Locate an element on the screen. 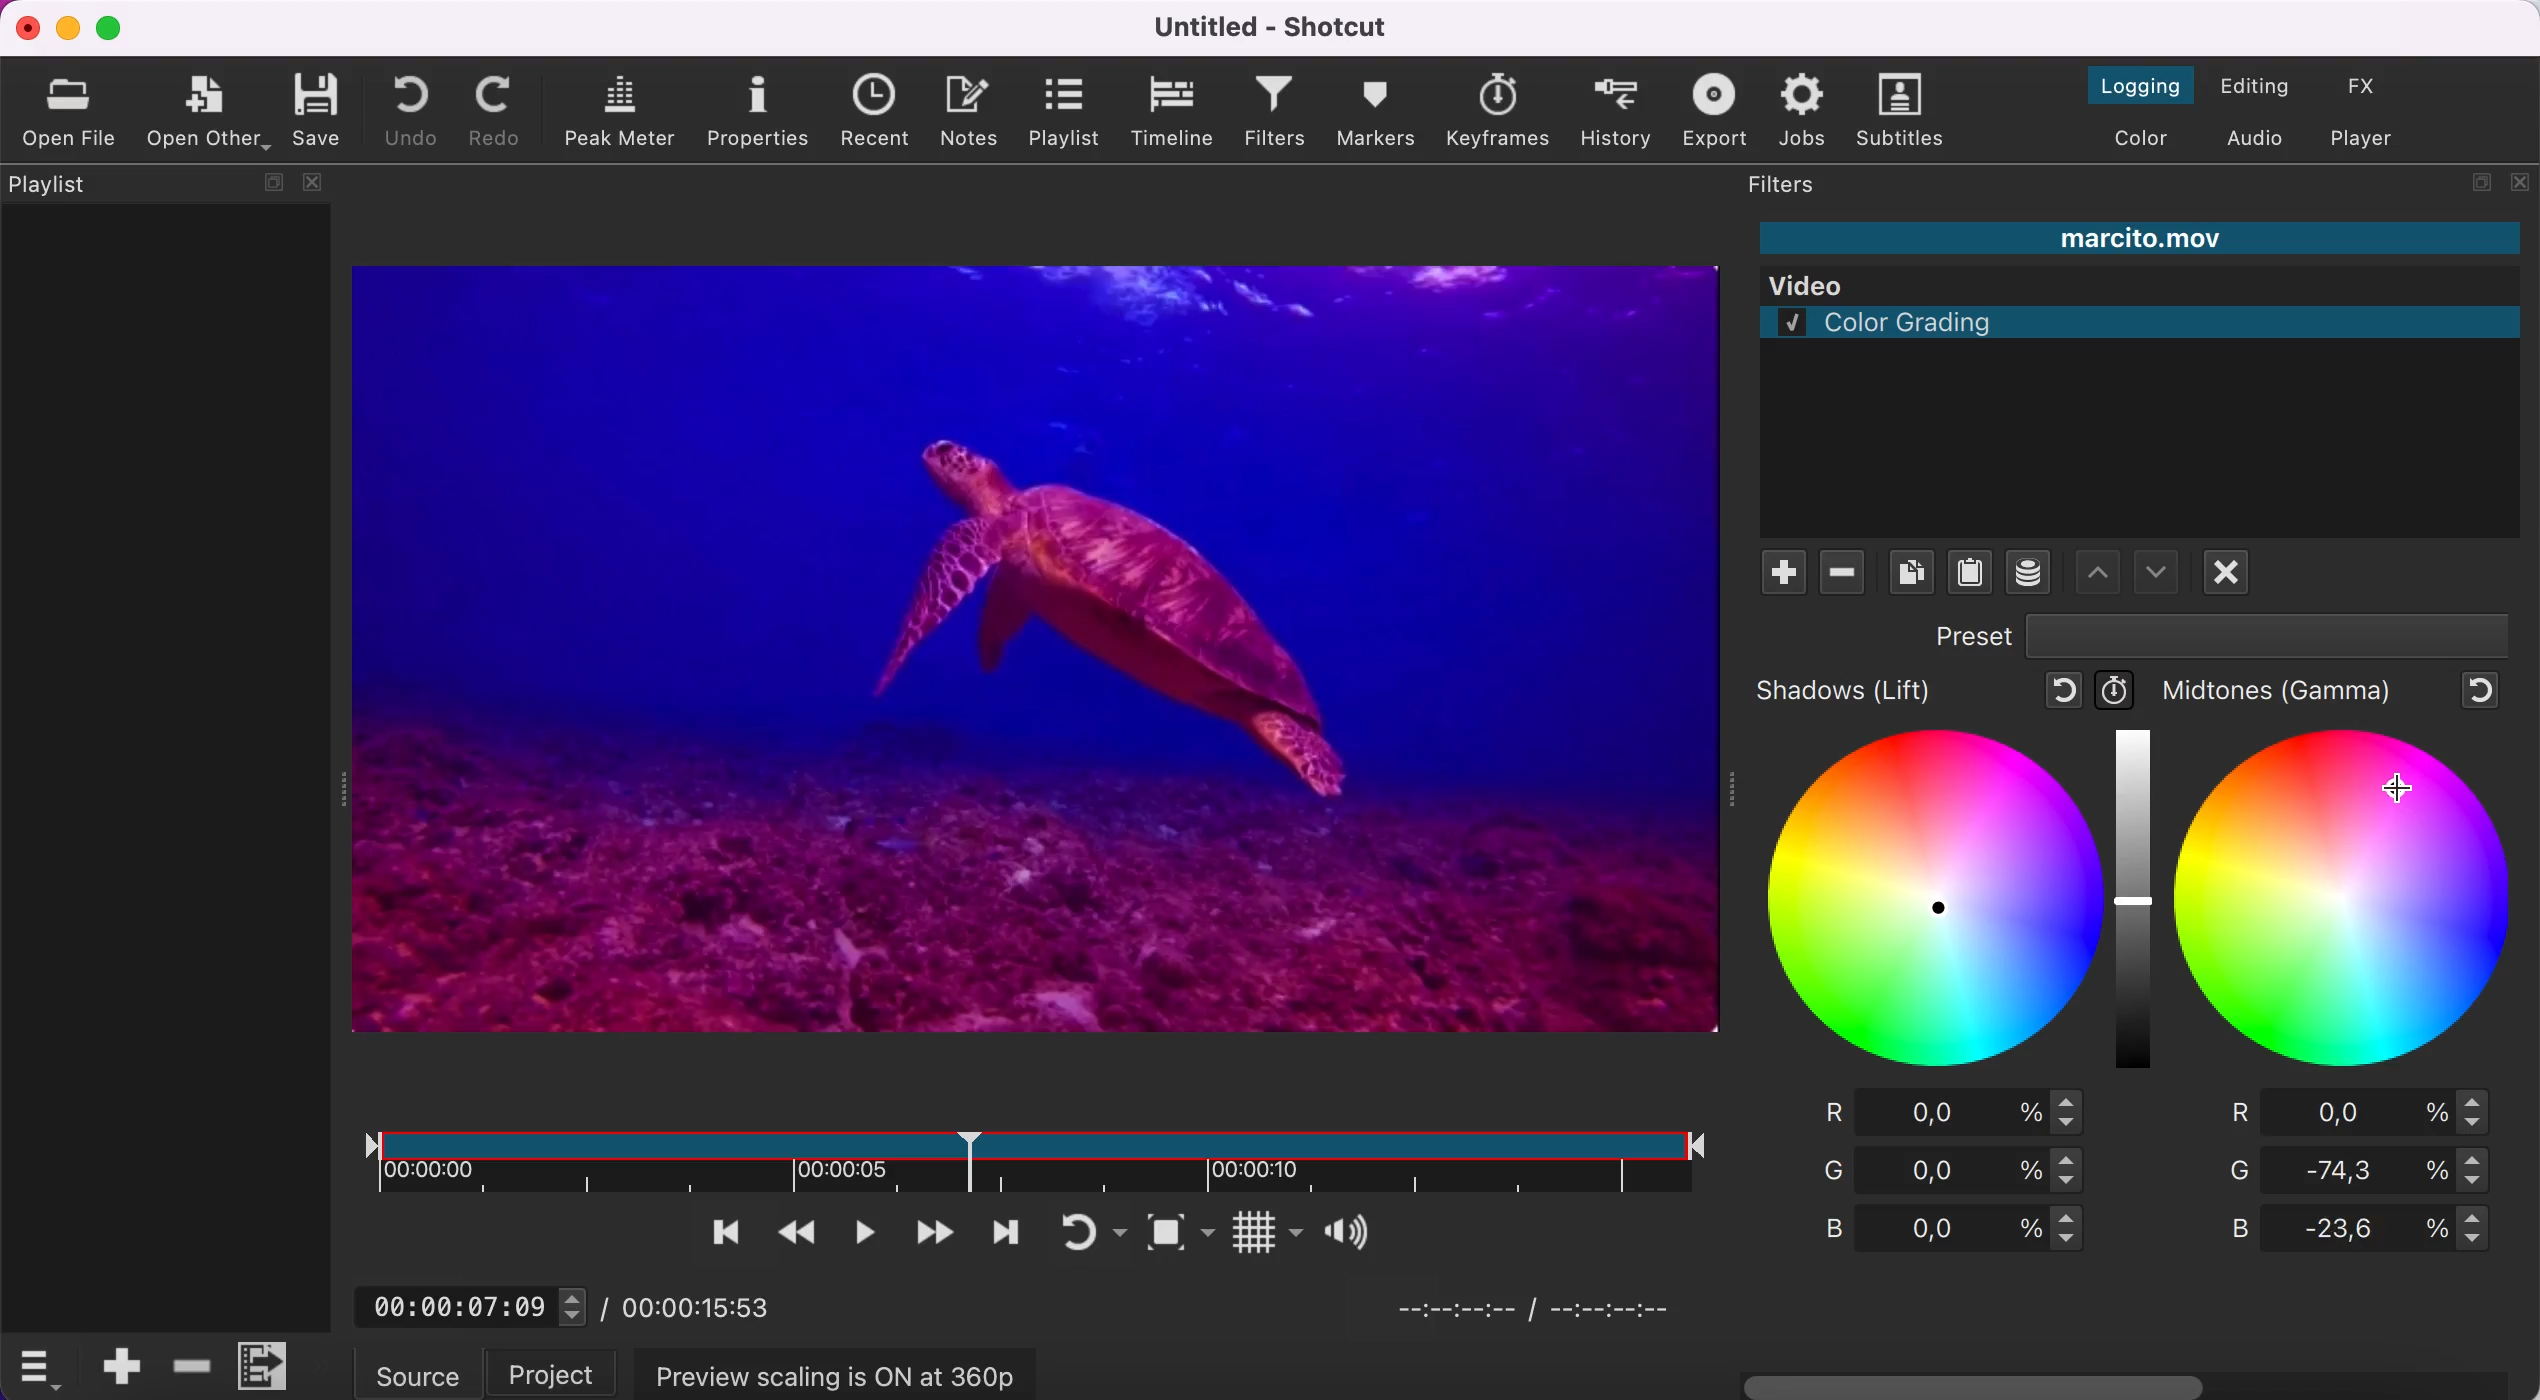 This screenshot has width=2540, height=1400. Untitled - Shotcut is located at coordinates (1274, 27).